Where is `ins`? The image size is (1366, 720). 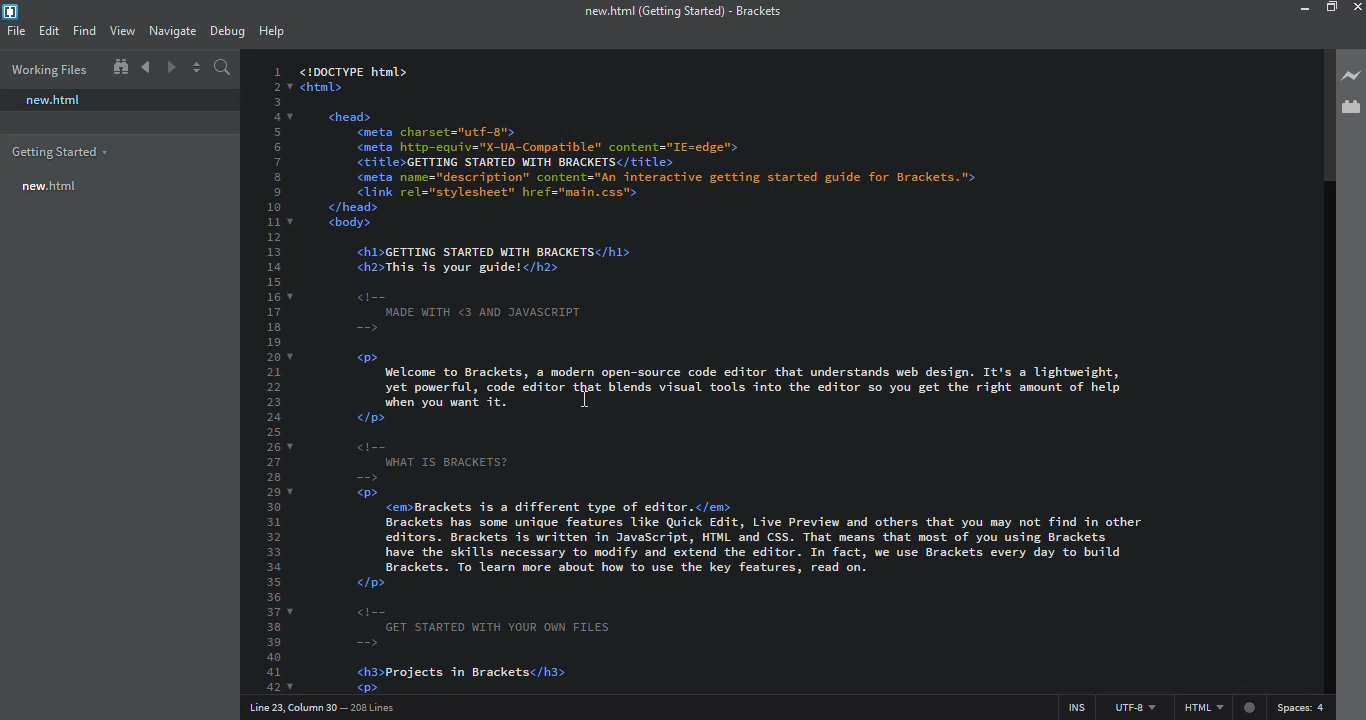
ins is located at coordinates (1073, 706).